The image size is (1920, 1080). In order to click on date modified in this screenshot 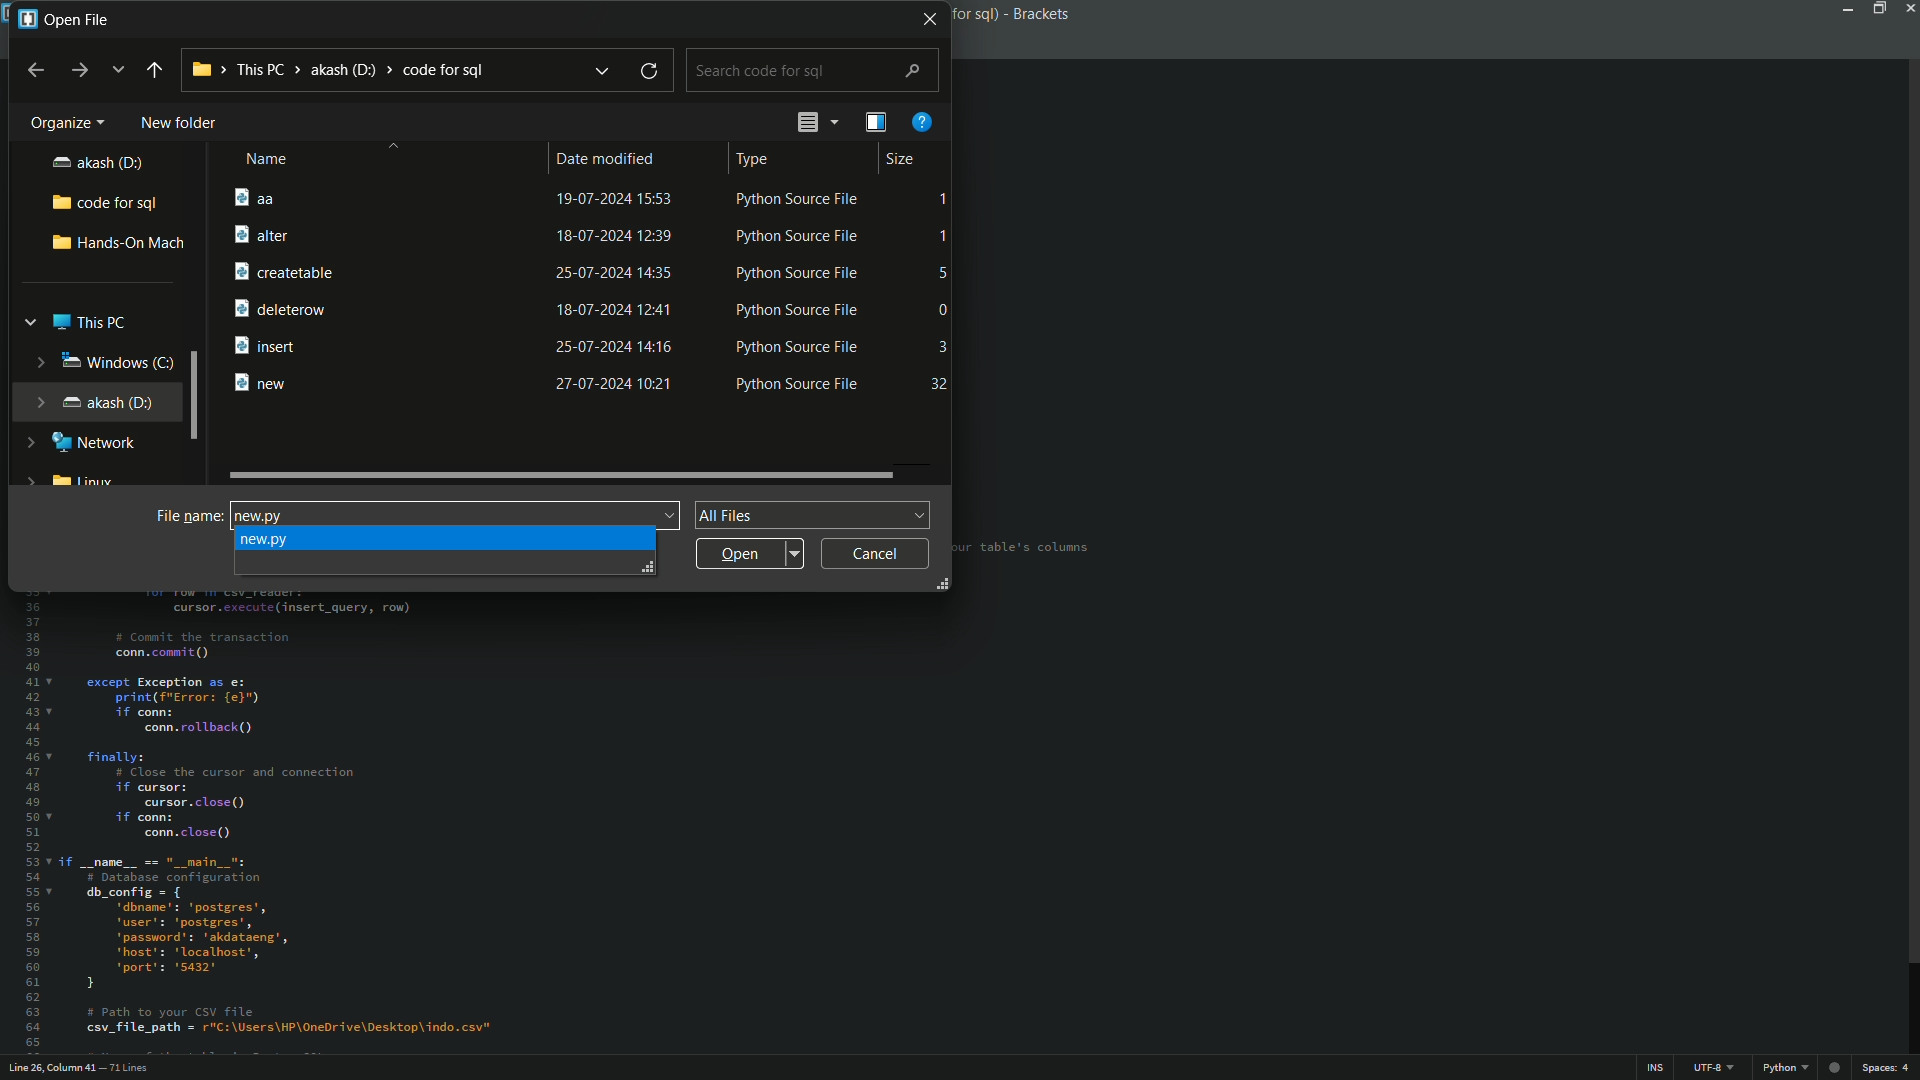, I will do `click(607, 159)`.